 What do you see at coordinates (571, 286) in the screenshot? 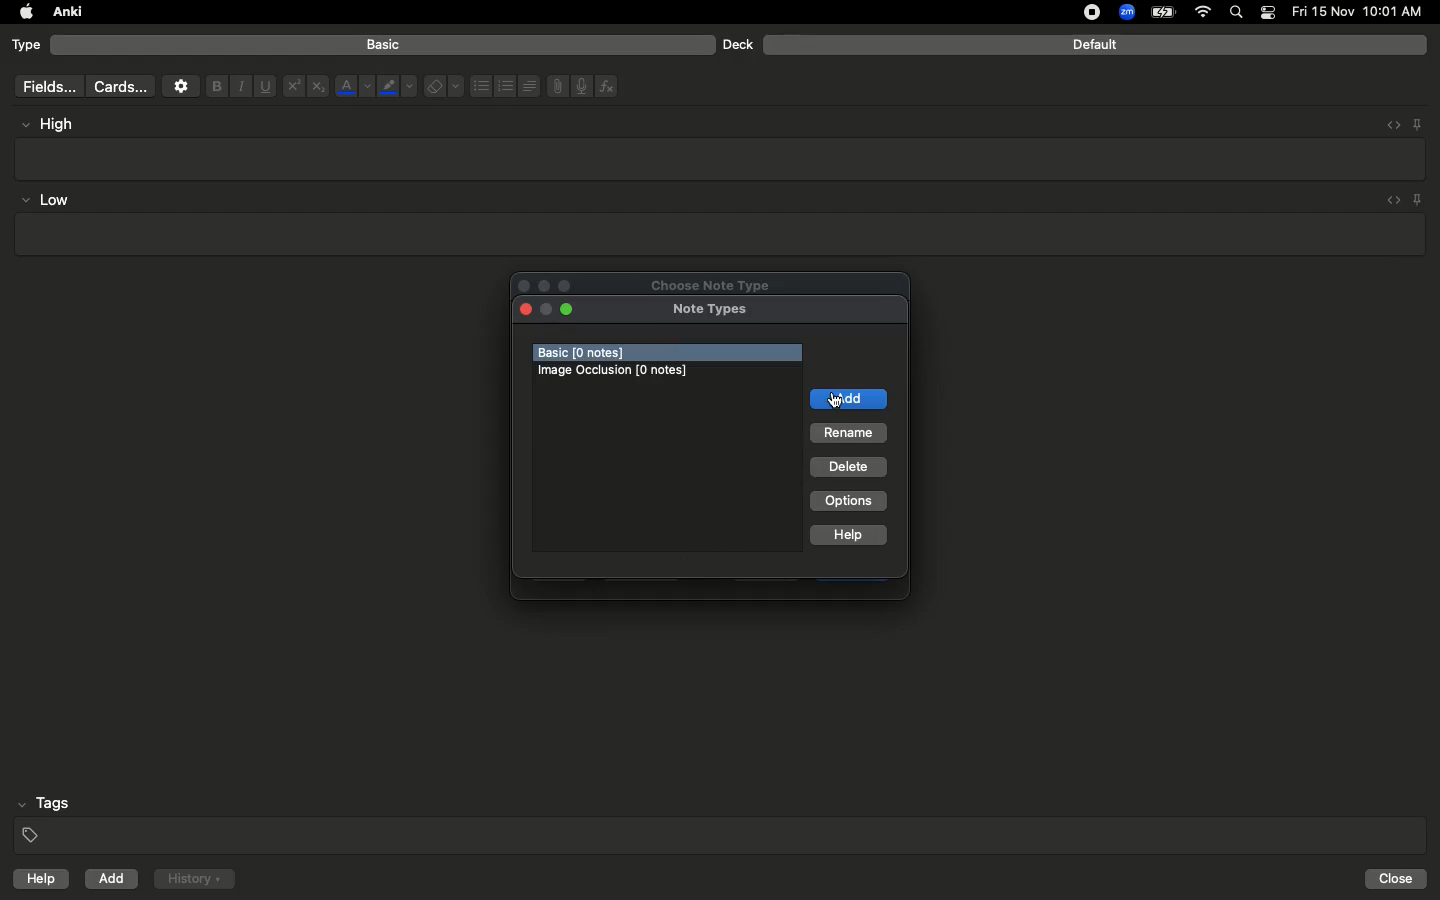
I see `Maximize` at bounding box center [571, 286].